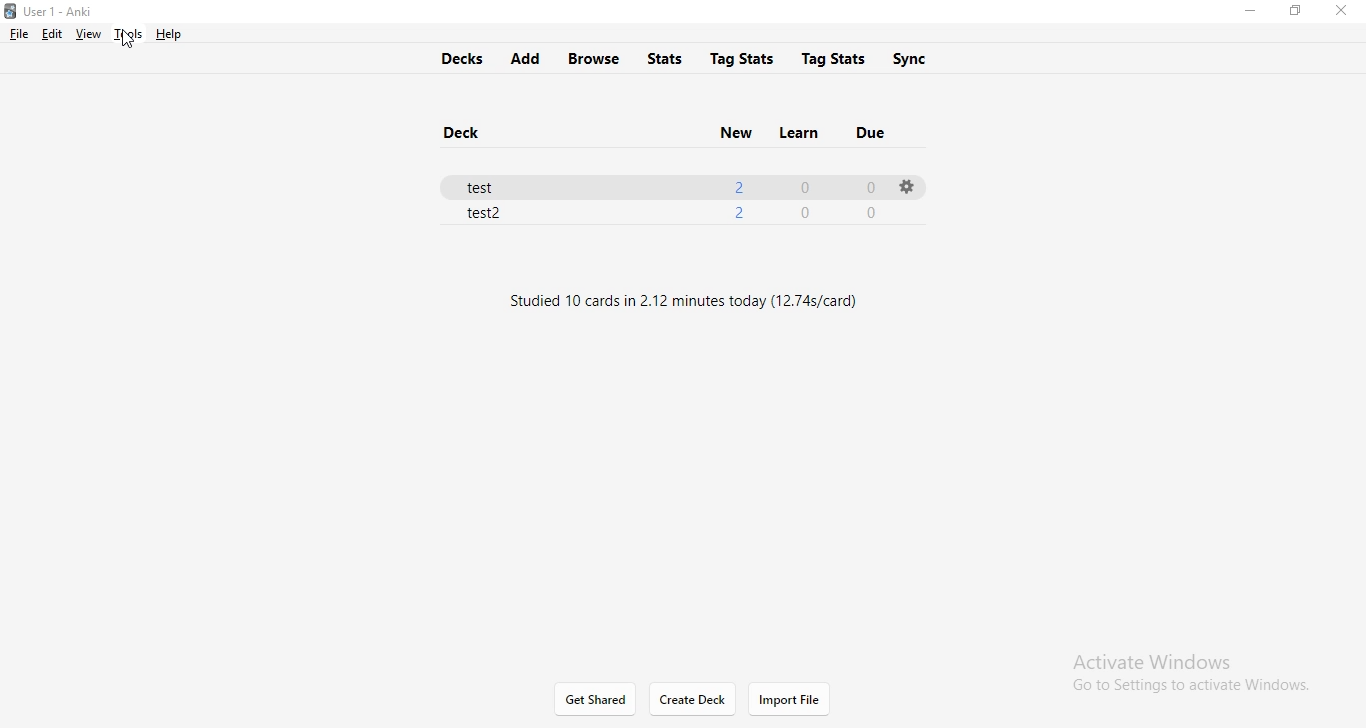 Image resolution: width=1366 pixels, height=728 pixels. What do you see at coordinates (742, 57) in the screenshot?
I see `tag stats` at bounding box center [742, 57].